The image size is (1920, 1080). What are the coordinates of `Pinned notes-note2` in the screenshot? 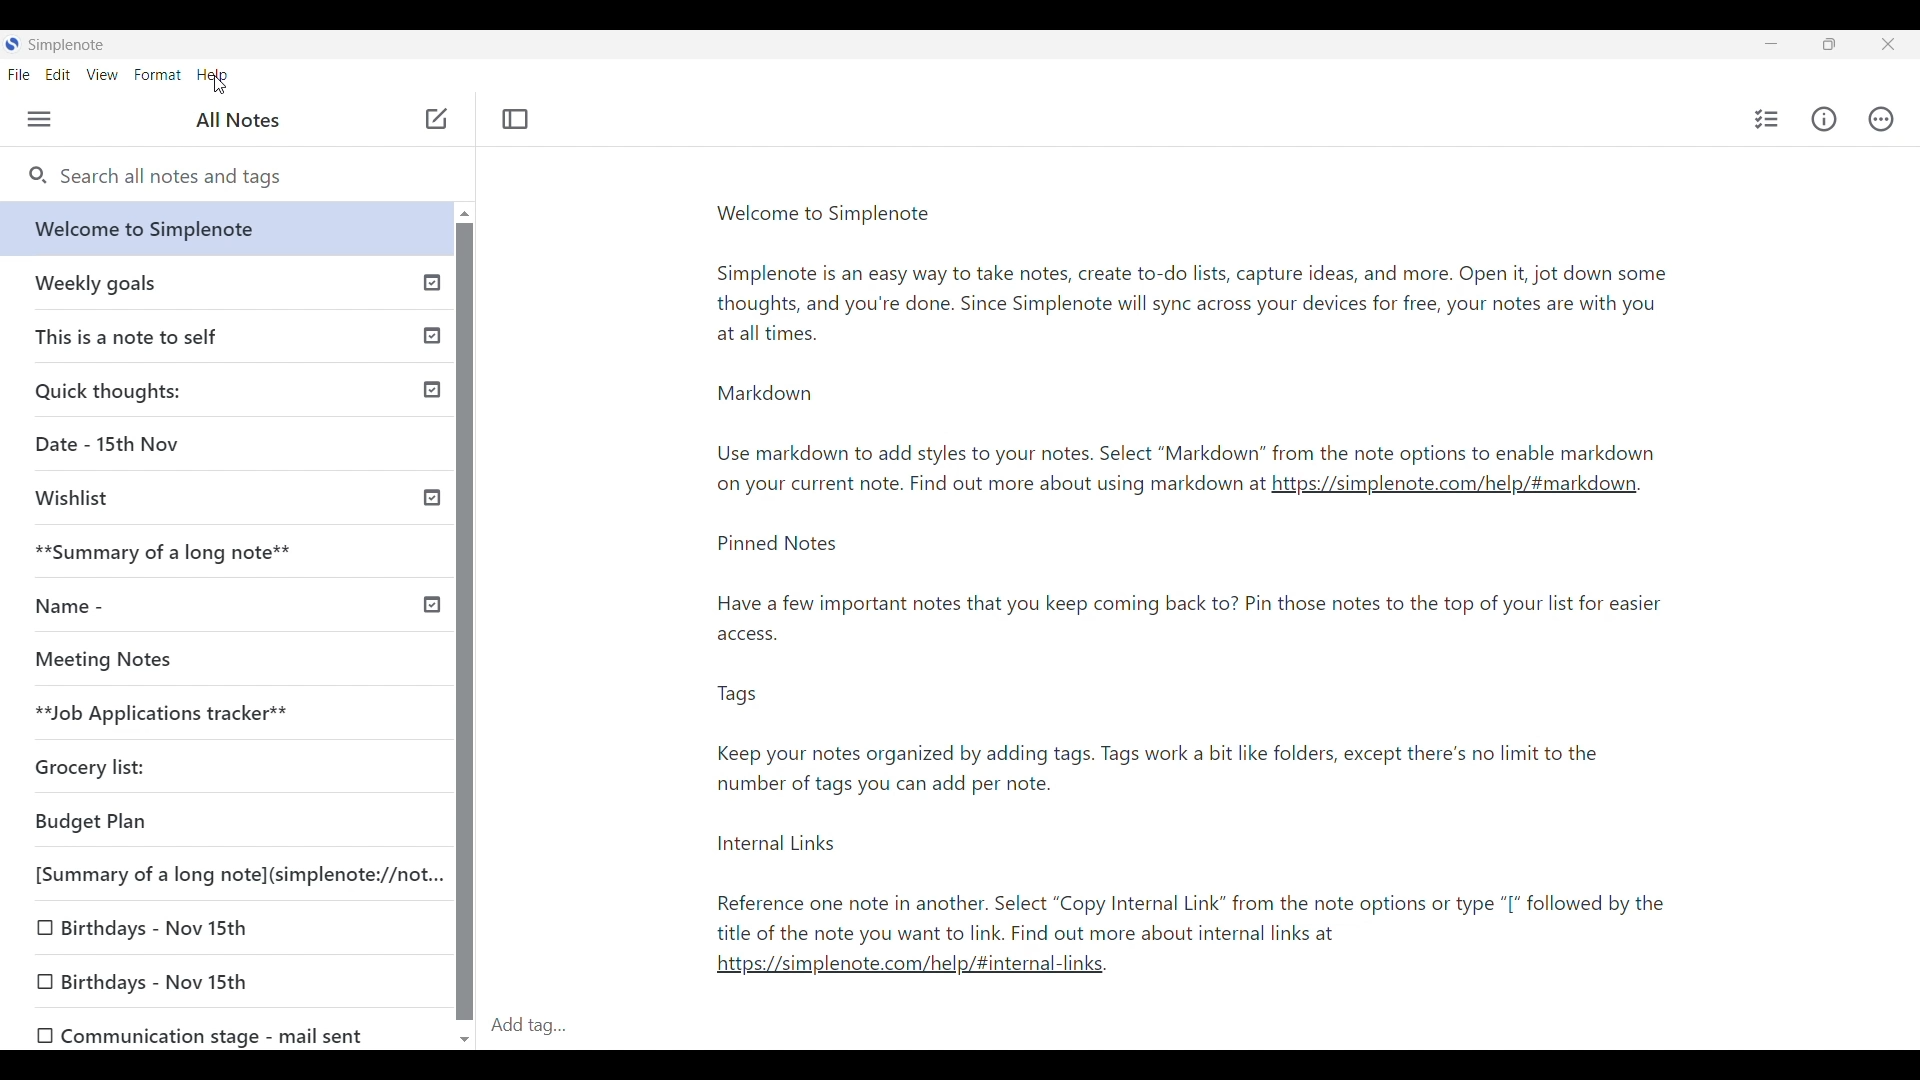 It's located at (1191, 730).